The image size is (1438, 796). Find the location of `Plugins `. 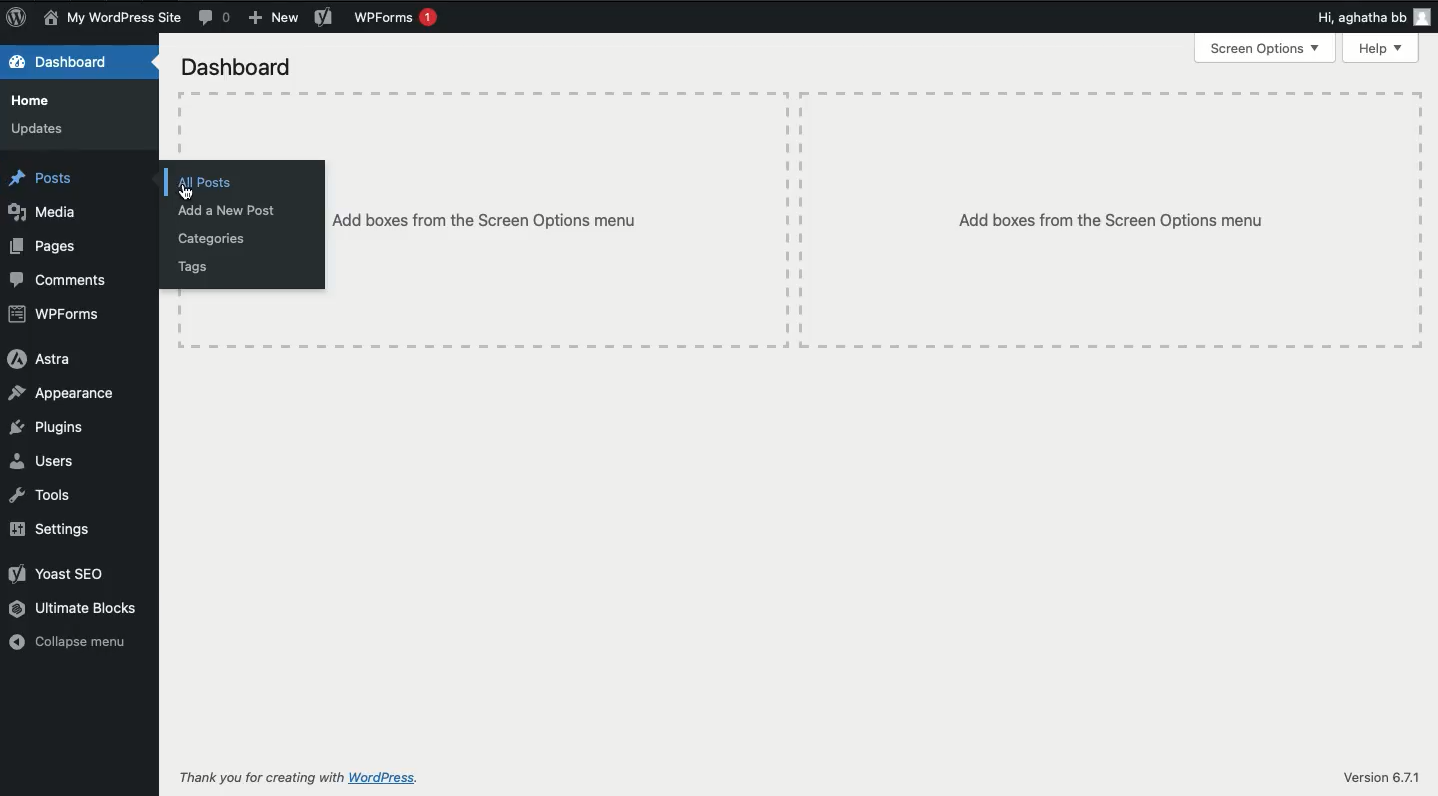

Plugins  is located at coordinates (55, 427).